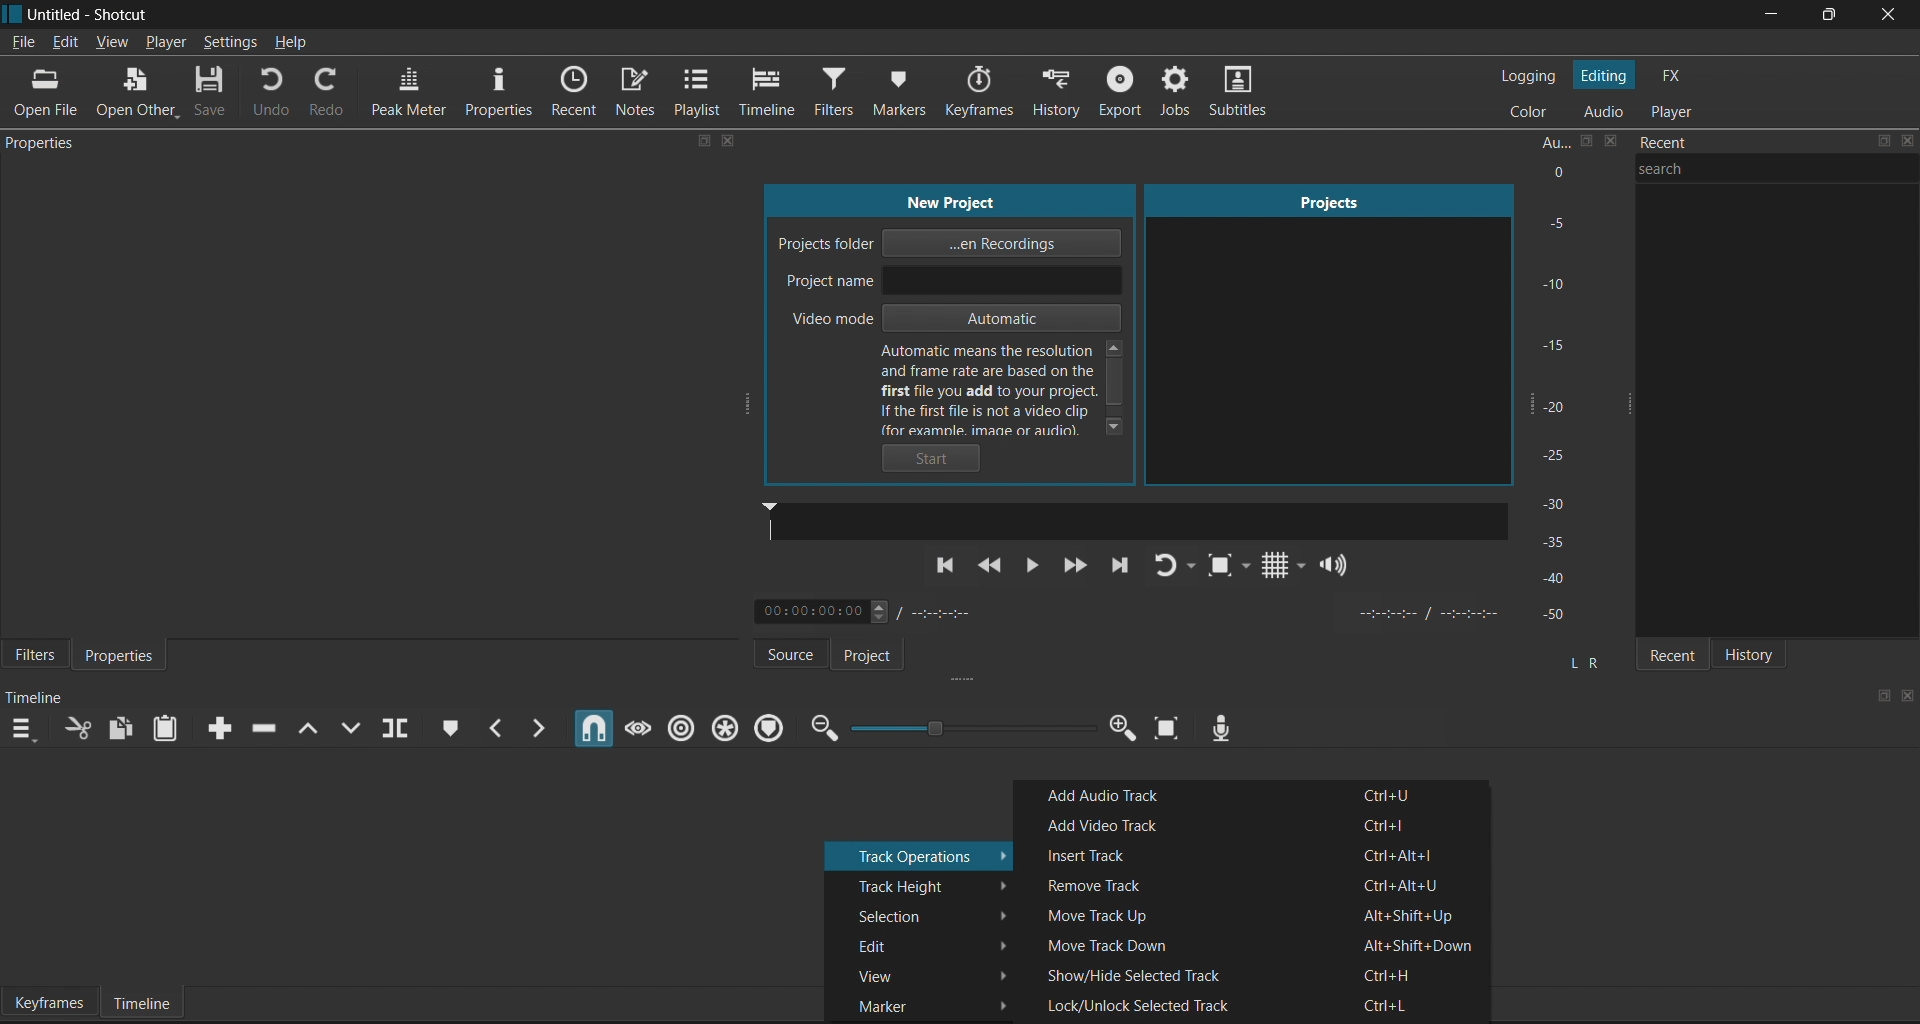 This screenshot has height=1024, width=1920. I want to click on maximize, so click(1885, 143).